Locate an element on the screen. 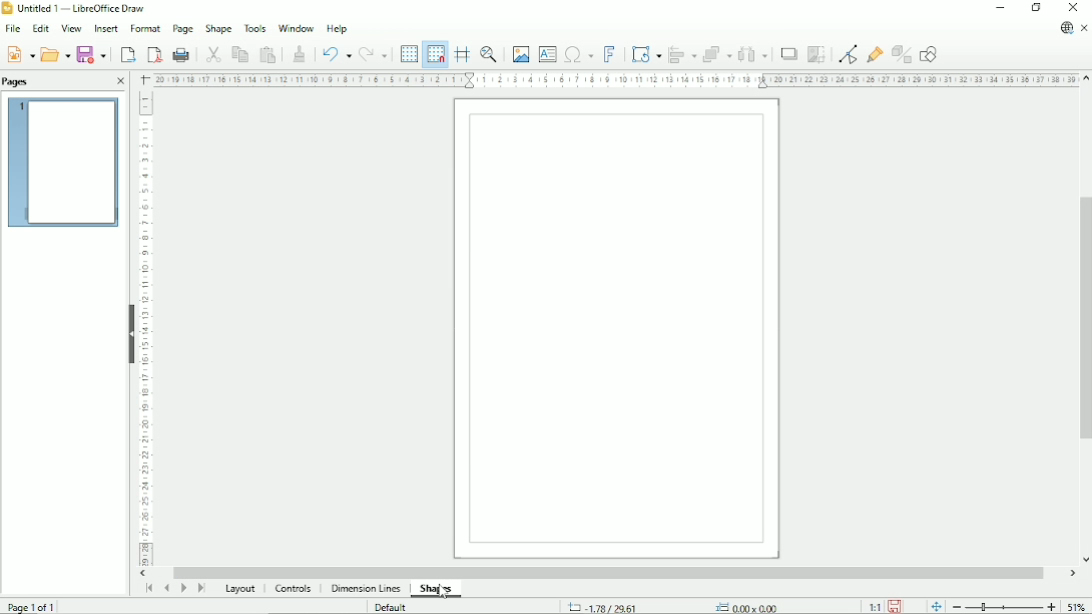 This screenshot has width=1092, height=614. Snap to grid is located at coordinates (435, 54).